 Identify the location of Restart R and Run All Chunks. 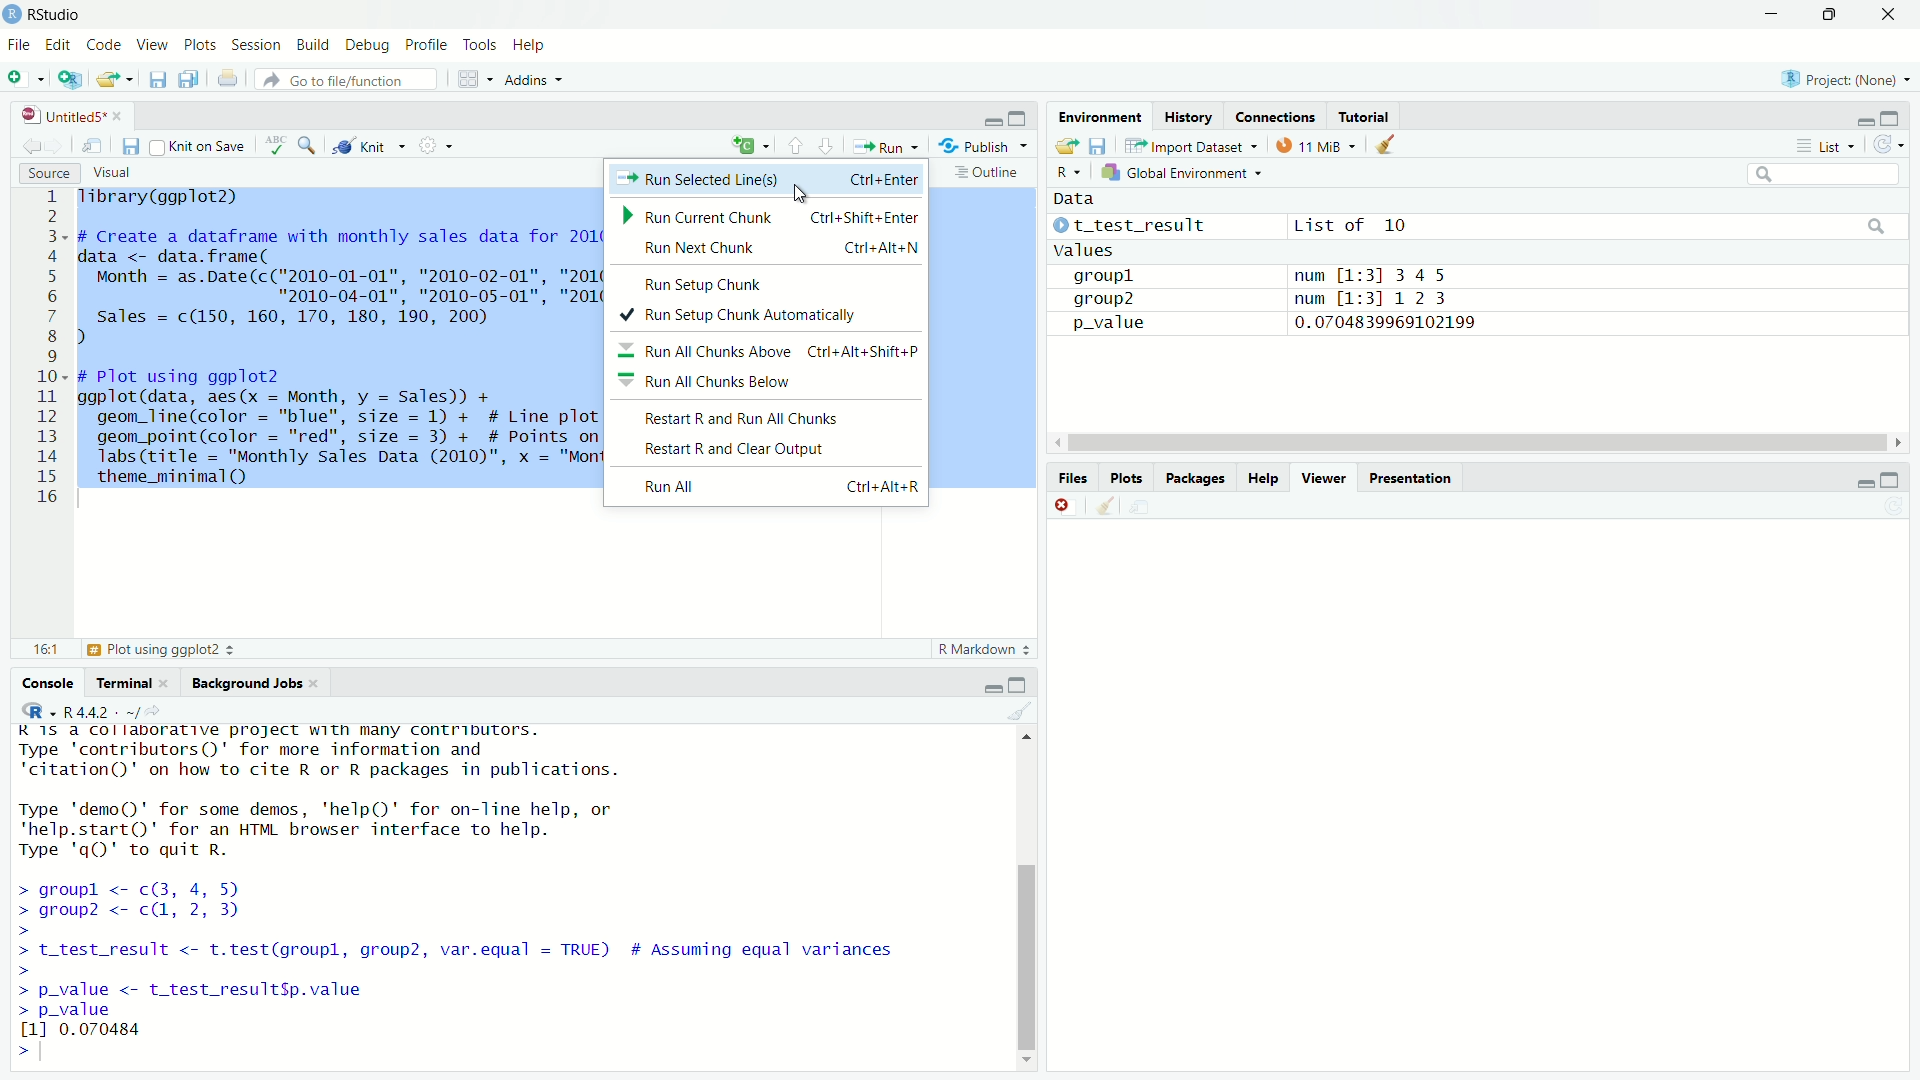
(752, 419).